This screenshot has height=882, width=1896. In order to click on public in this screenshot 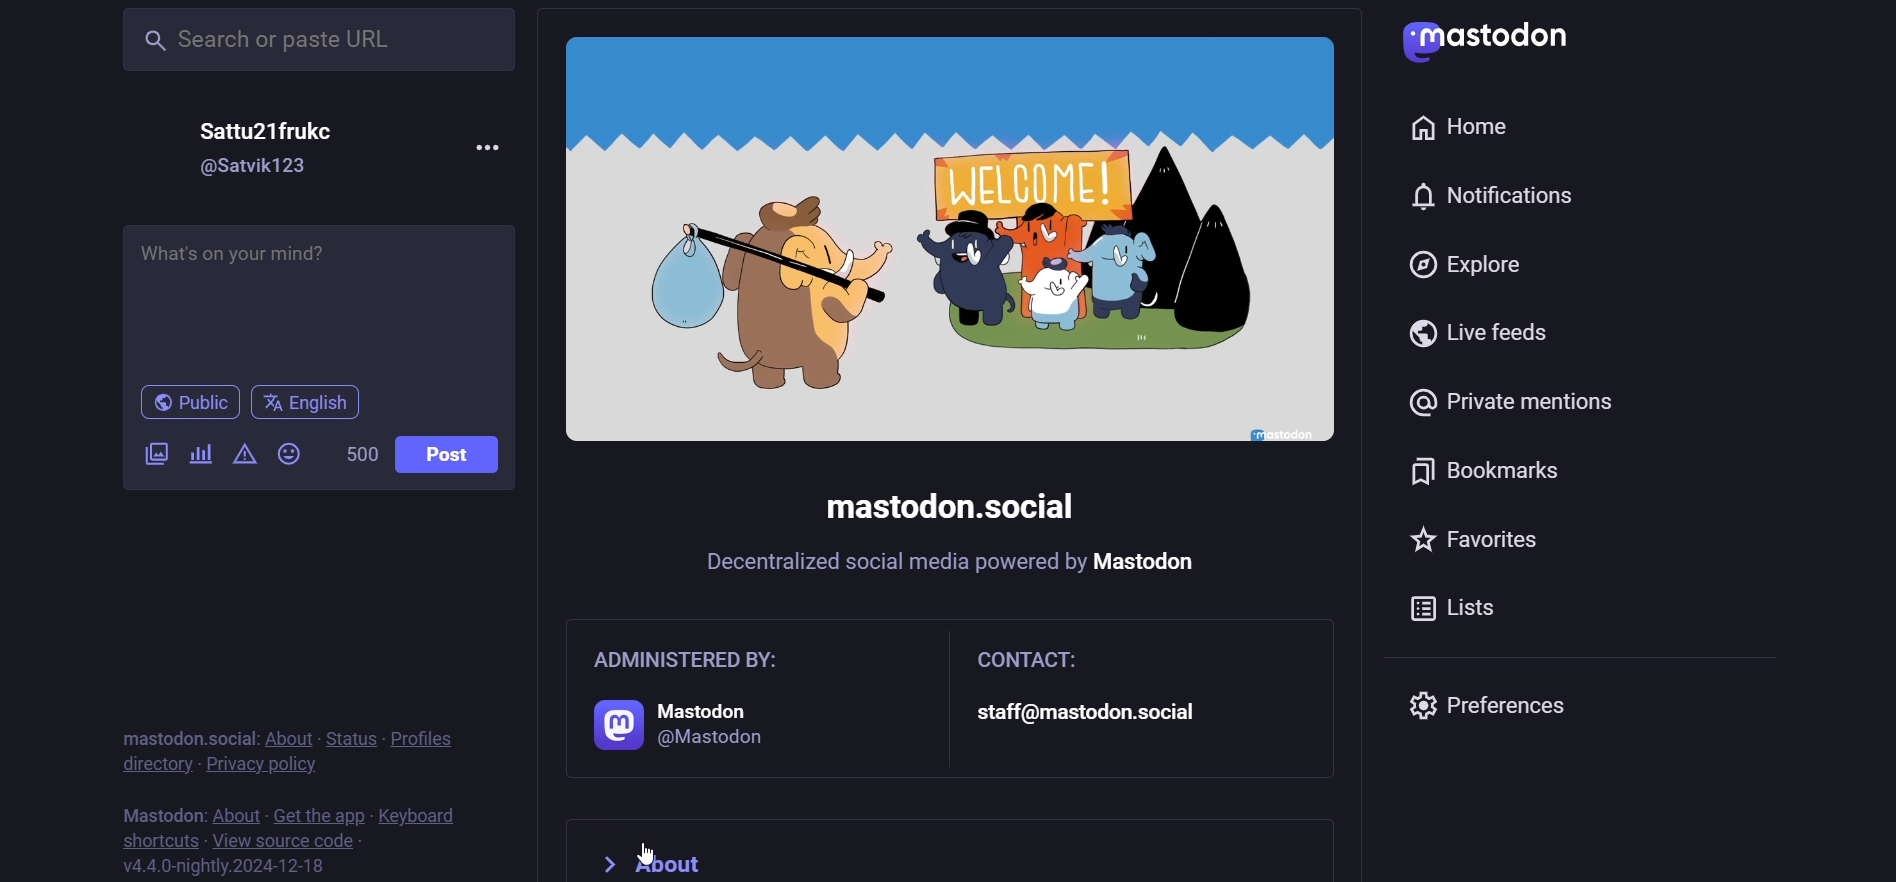, I will do `click(179, 404)`.